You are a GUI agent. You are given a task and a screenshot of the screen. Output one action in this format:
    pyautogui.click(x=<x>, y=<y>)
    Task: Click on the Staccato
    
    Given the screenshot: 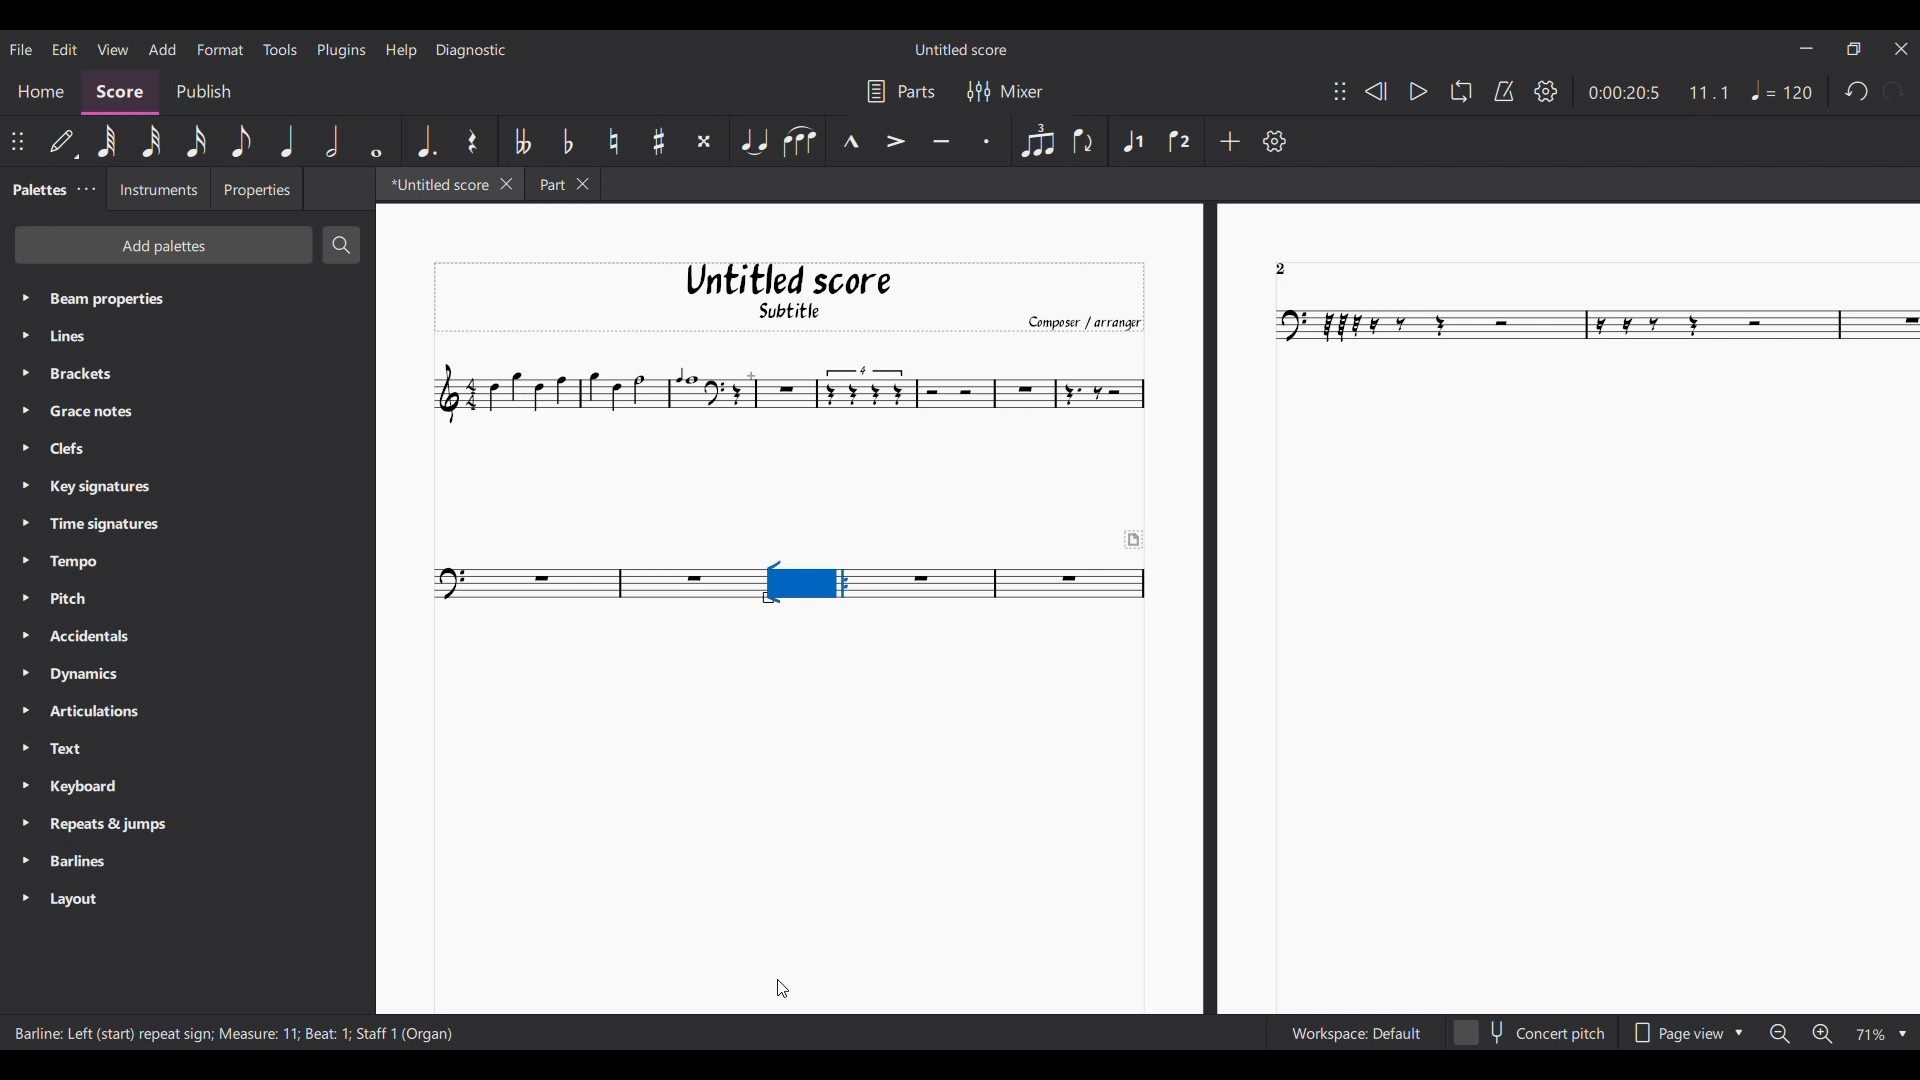 What is the action you would take?
    pyautogui.click(x=988, y=140)
    